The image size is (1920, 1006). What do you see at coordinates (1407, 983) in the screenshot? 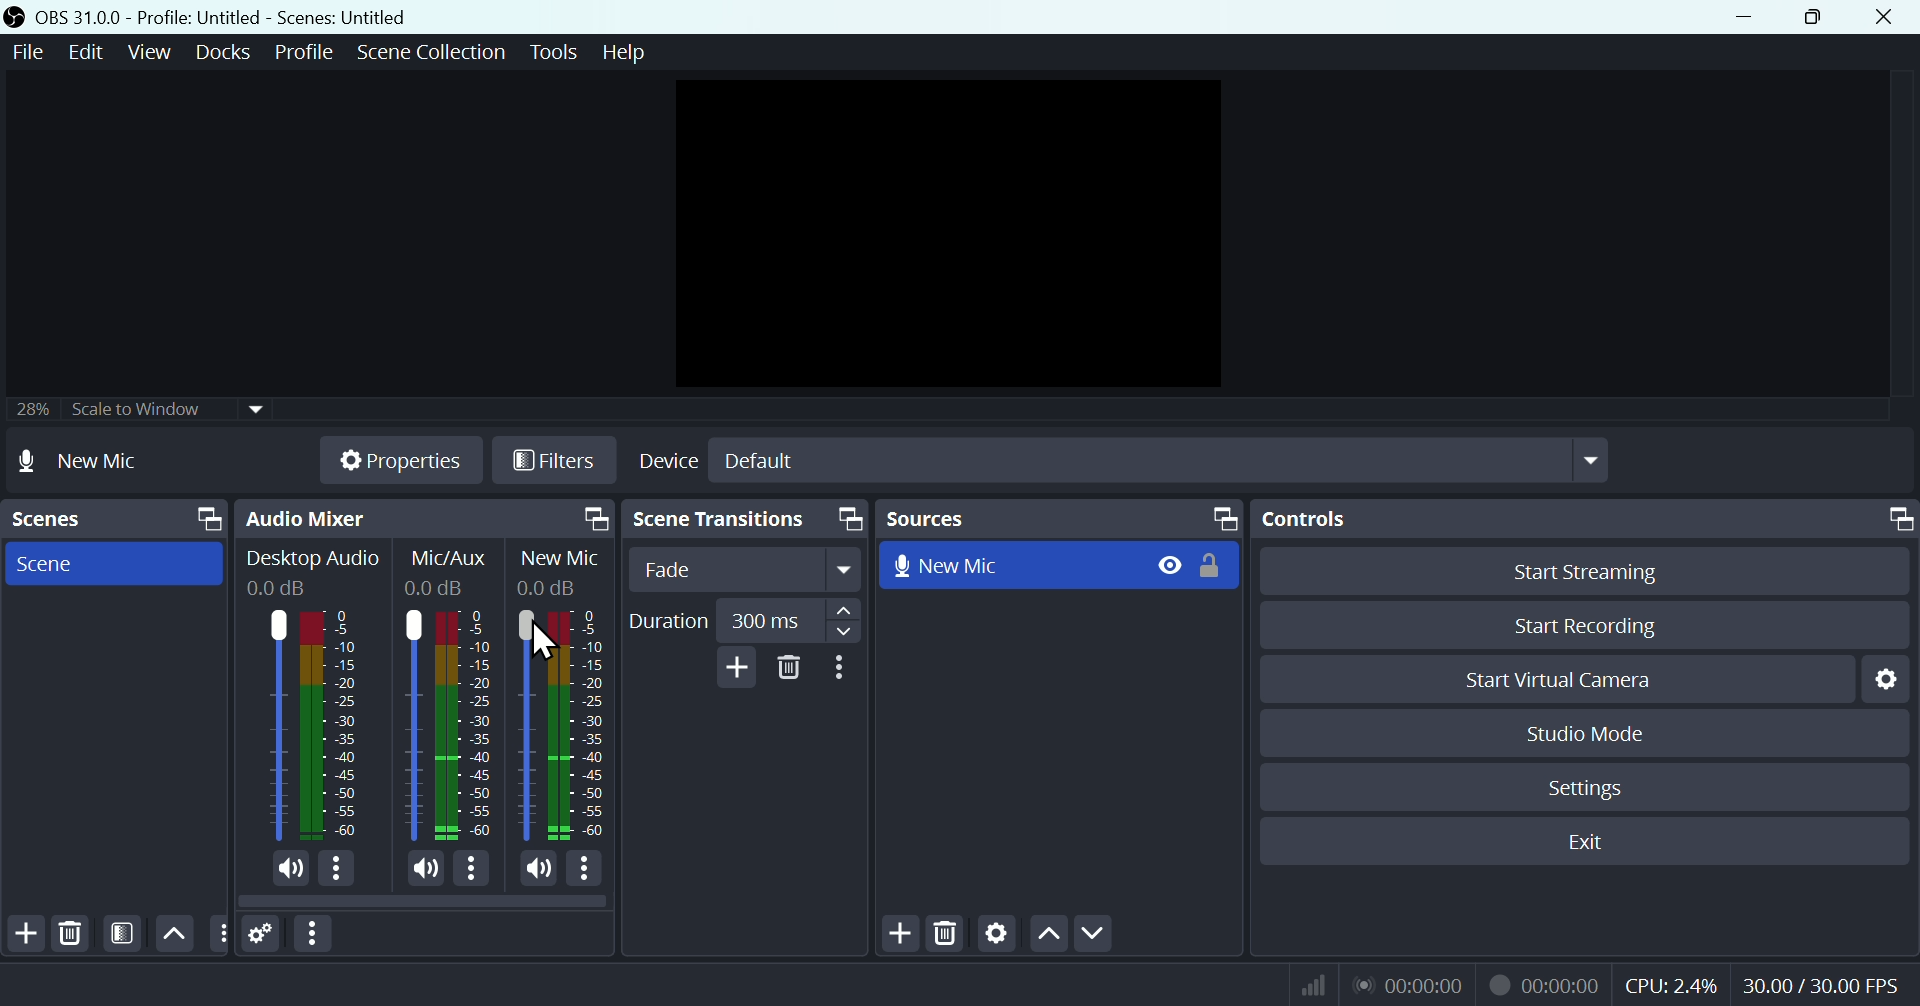
I see `Live Status` at bounding box center [1407, 983].